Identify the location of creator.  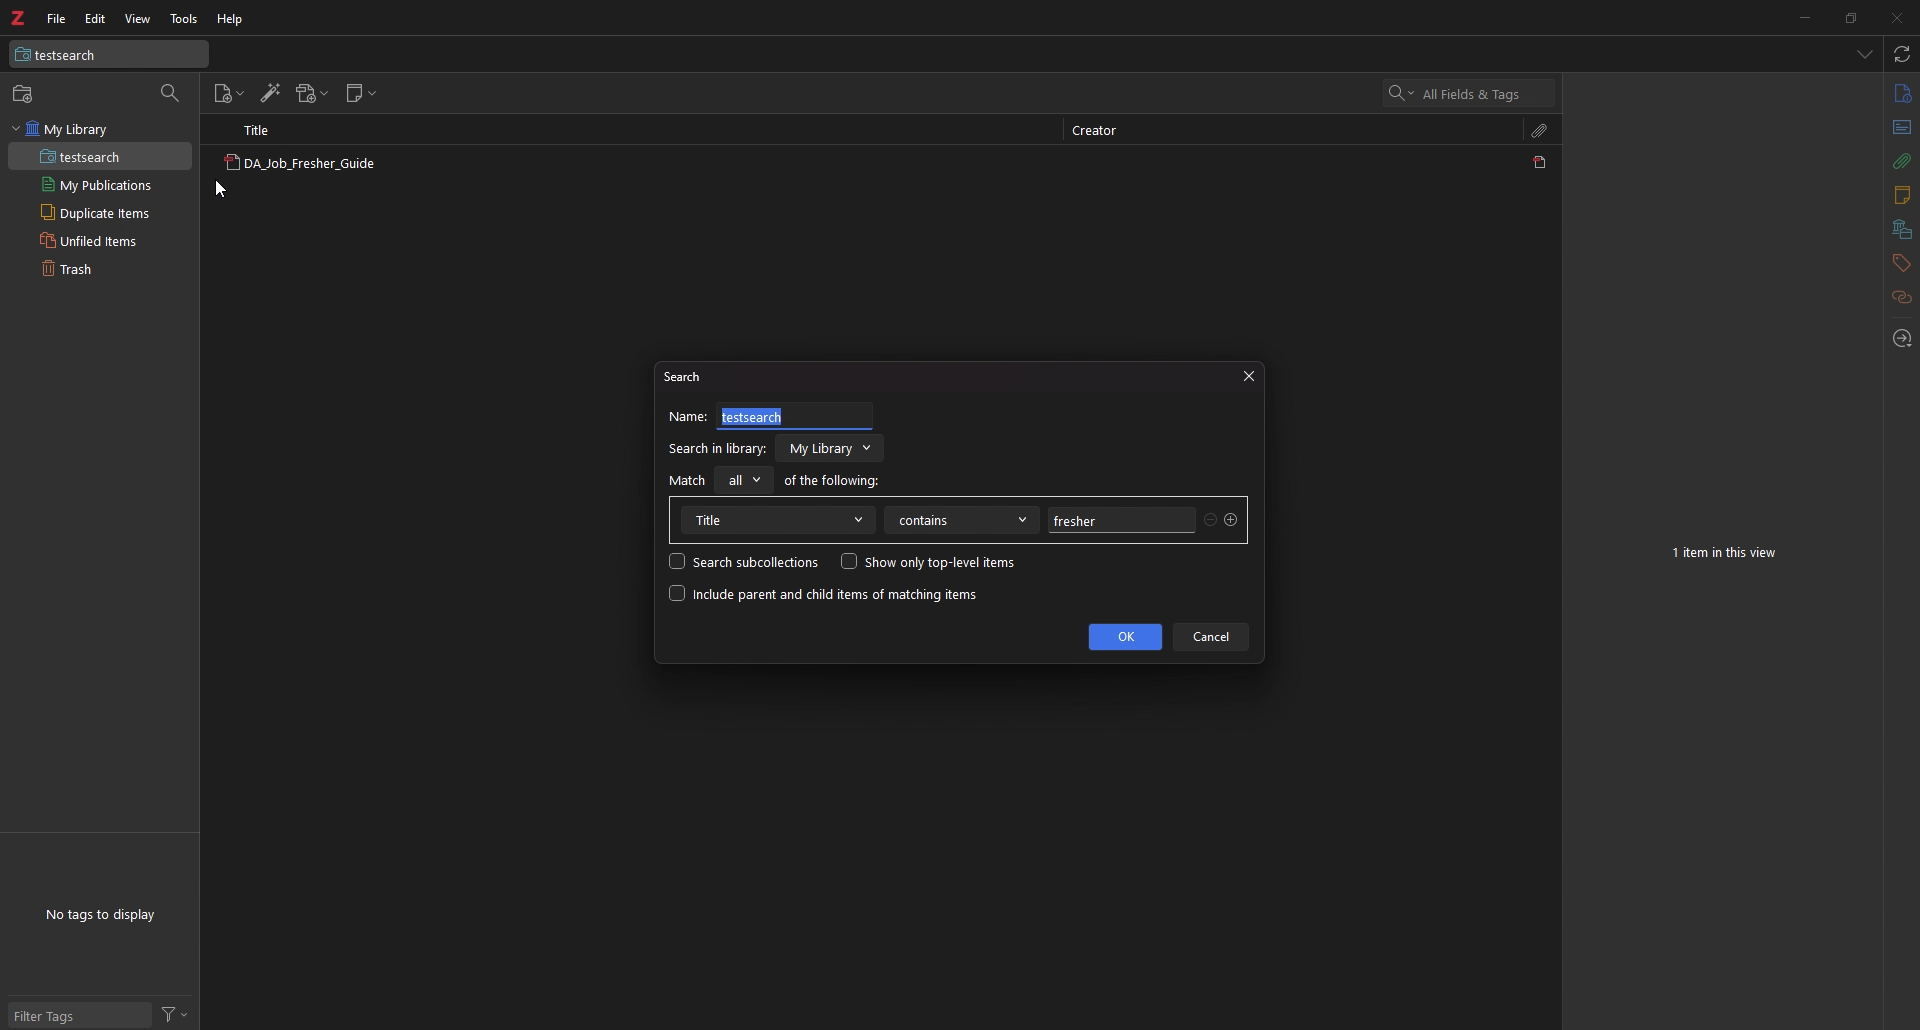
(1102, 132).